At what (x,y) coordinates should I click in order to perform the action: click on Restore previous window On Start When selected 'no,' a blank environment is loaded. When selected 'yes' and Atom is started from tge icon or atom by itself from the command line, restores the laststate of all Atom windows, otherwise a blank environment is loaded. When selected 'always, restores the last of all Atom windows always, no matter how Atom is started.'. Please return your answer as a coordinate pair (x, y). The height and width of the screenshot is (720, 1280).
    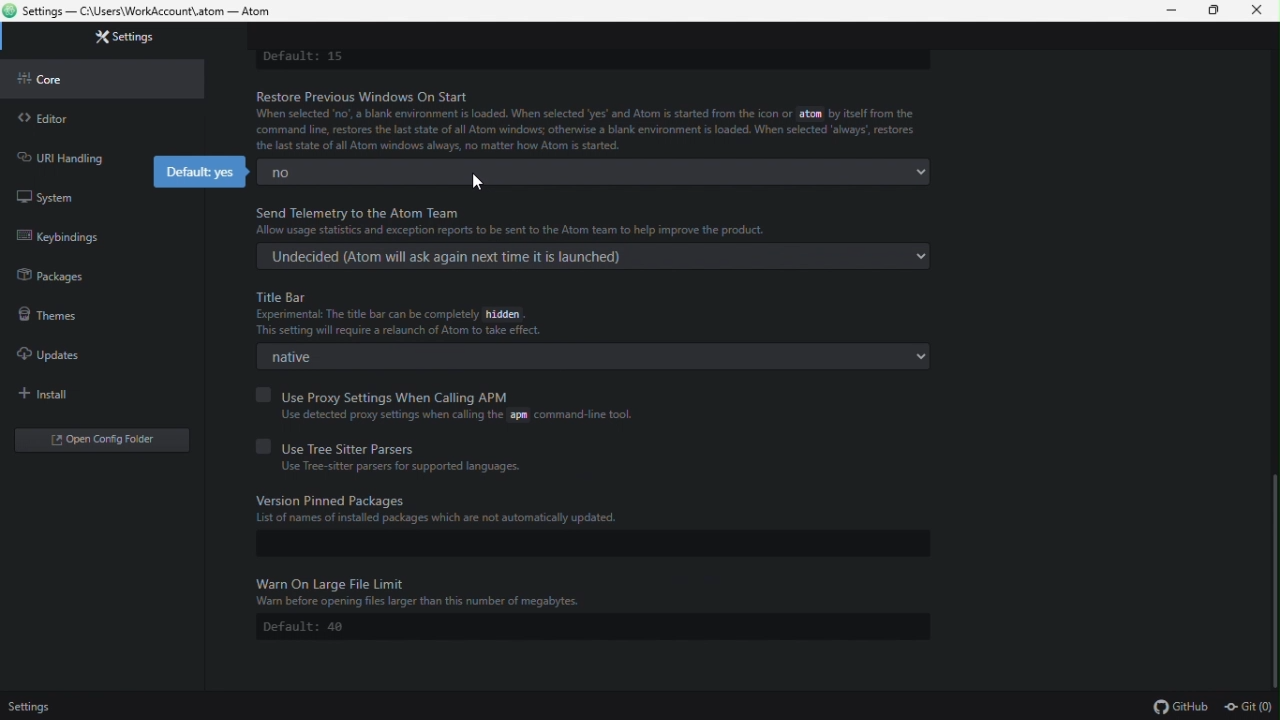
    Looking at the image, I should click on (601, 119).